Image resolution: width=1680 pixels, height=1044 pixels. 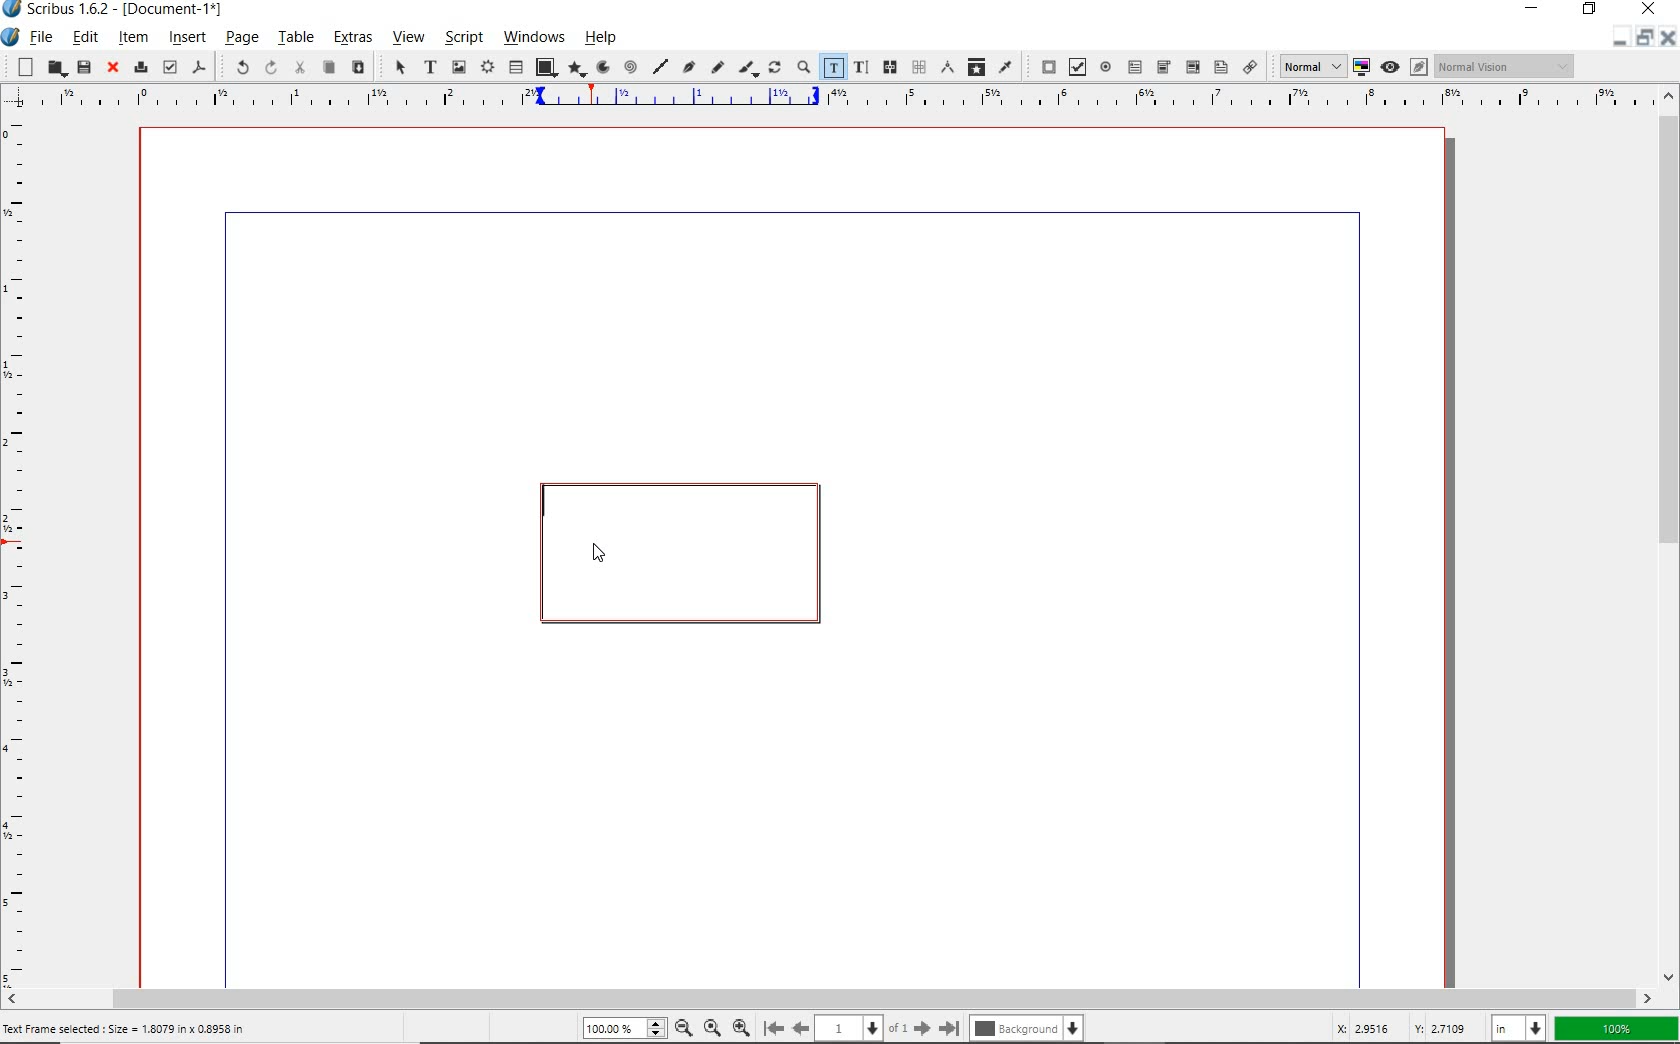 I want to click on select item, so click(x=399, y=67).